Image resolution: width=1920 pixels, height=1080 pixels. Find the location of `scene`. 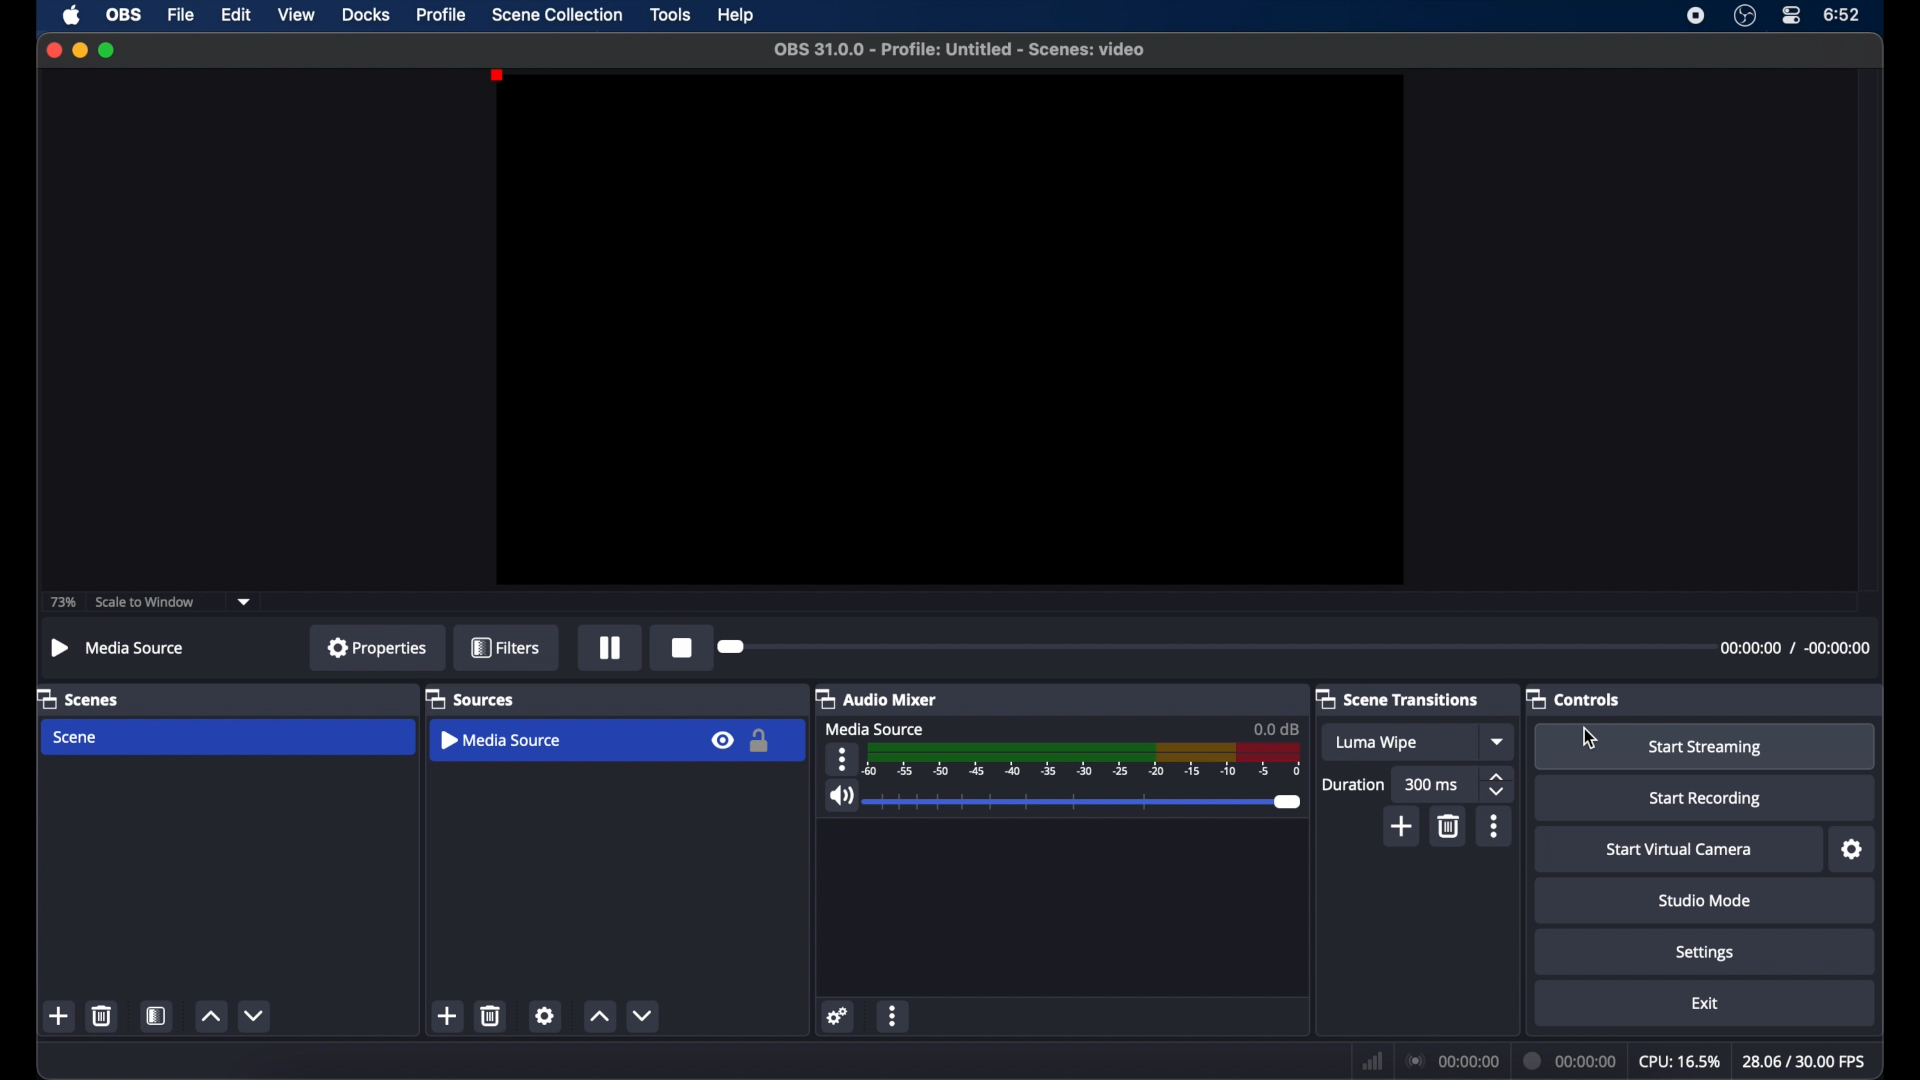

scene is located at coordinates (77, 737).